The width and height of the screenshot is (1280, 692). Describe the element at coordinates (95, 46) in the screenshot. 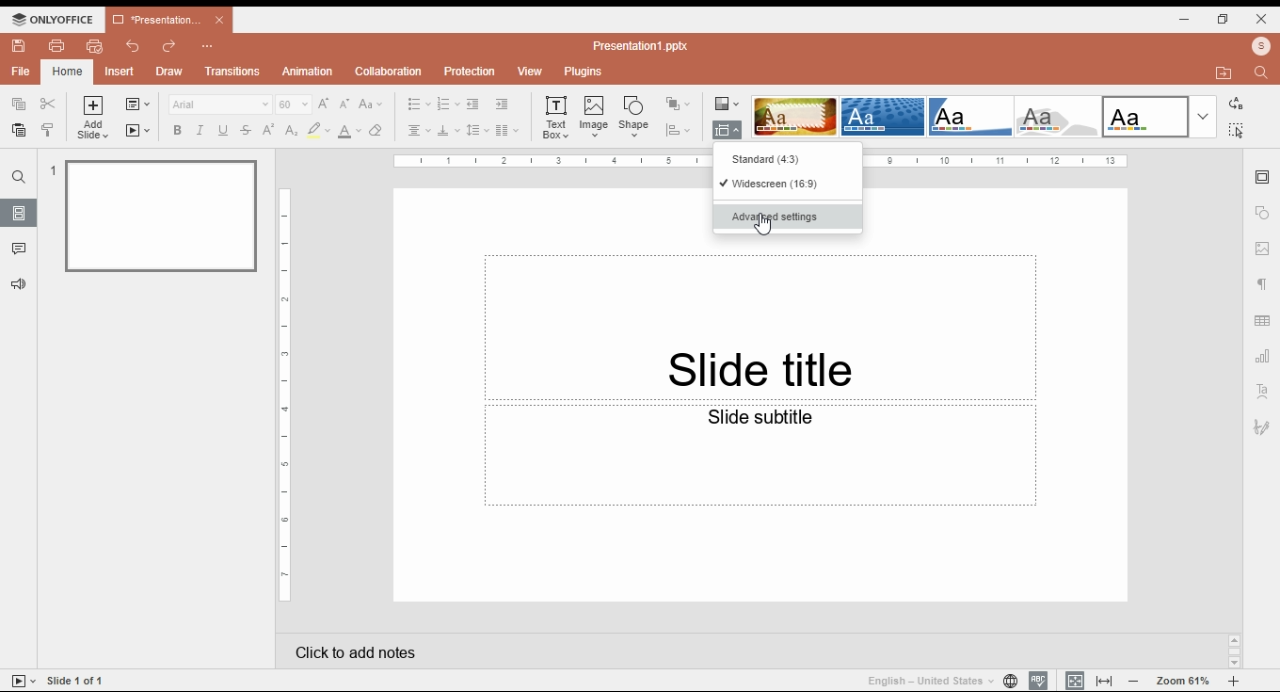

I see `quick print ` at that location.